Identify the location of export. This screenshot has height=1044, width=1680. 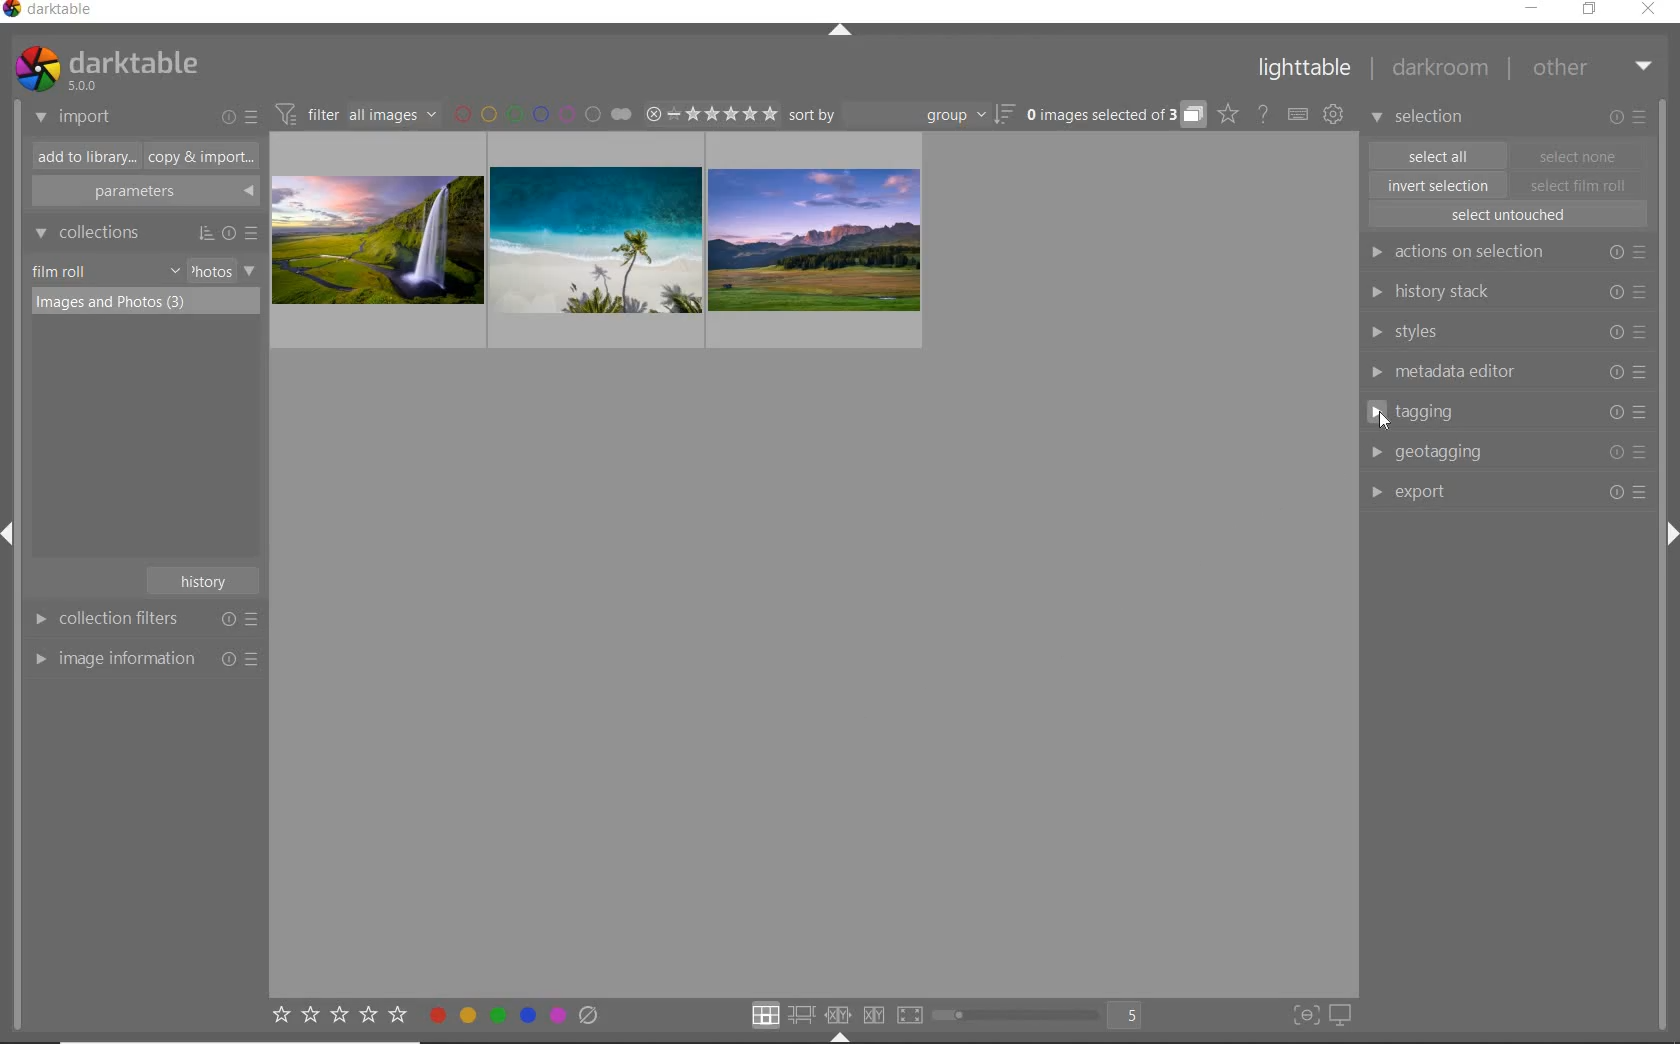
(1508, 491).